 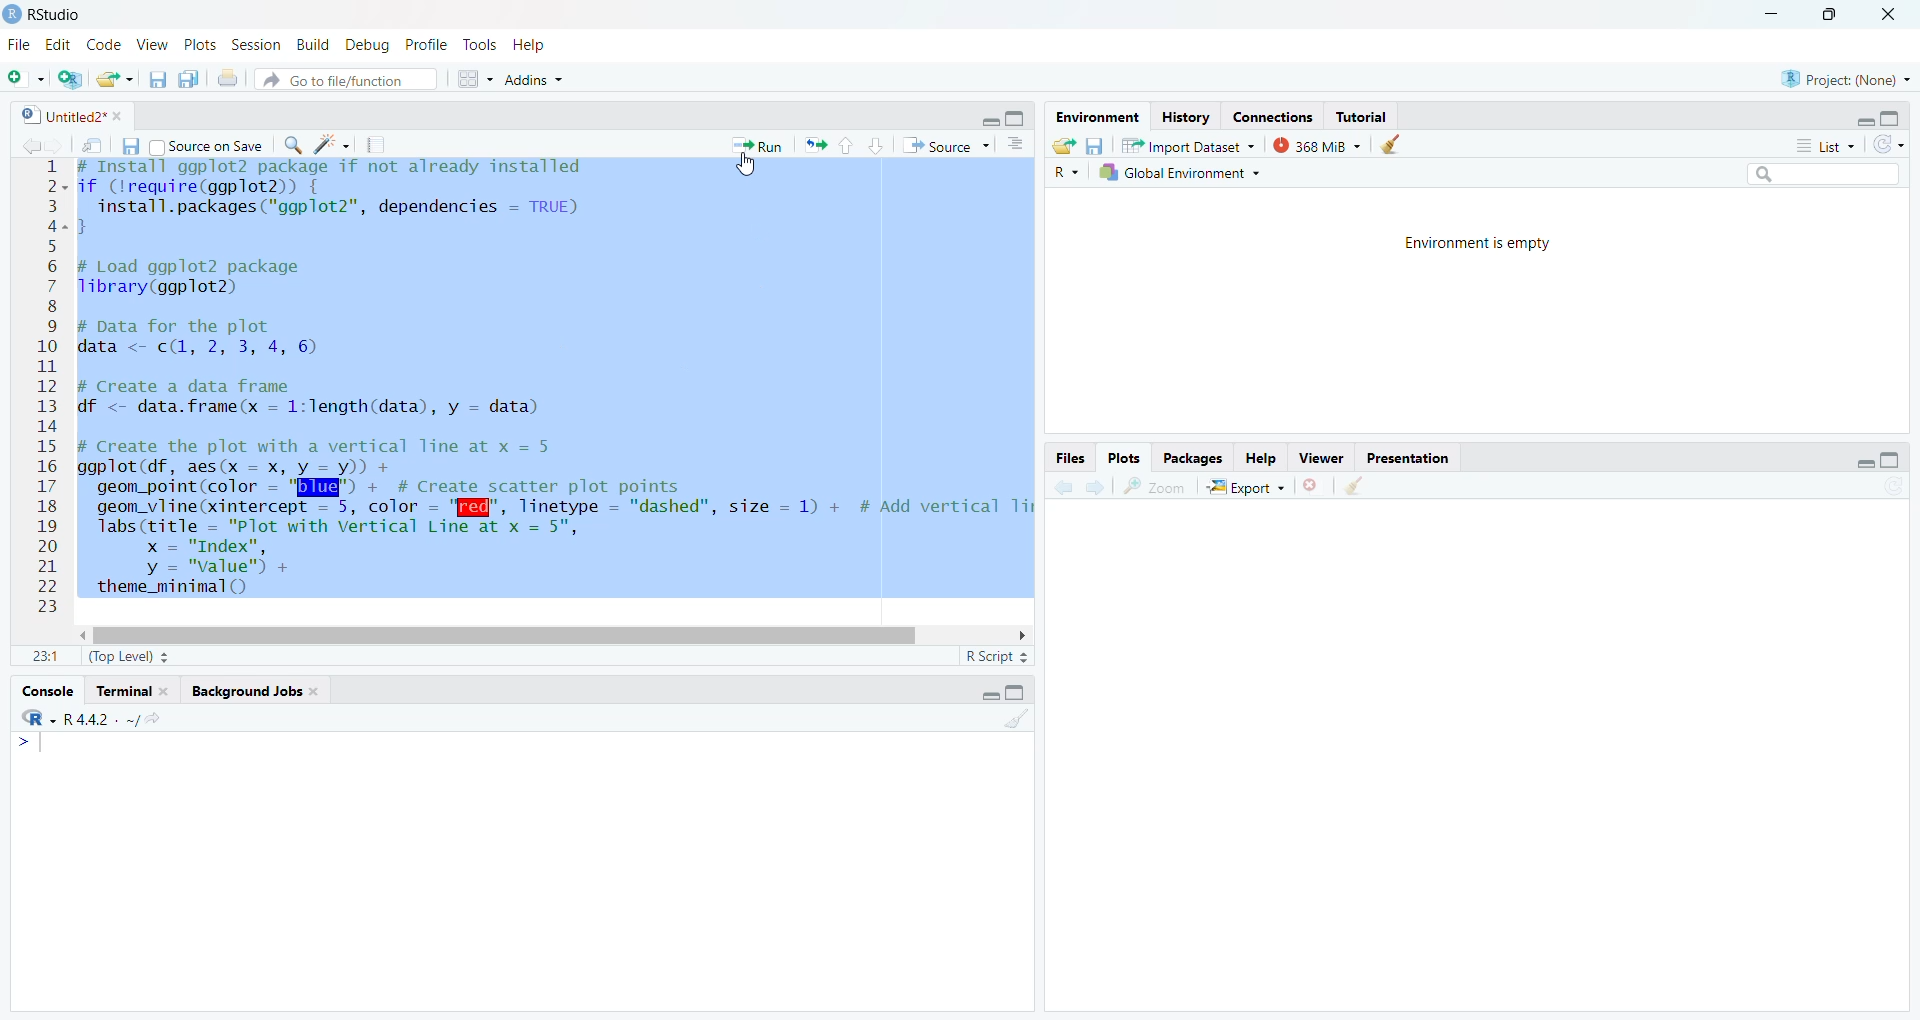 What do you see at coordinates (1823, 146) in the screenshot?
I see `List ` at bounding box center [1823, 146].